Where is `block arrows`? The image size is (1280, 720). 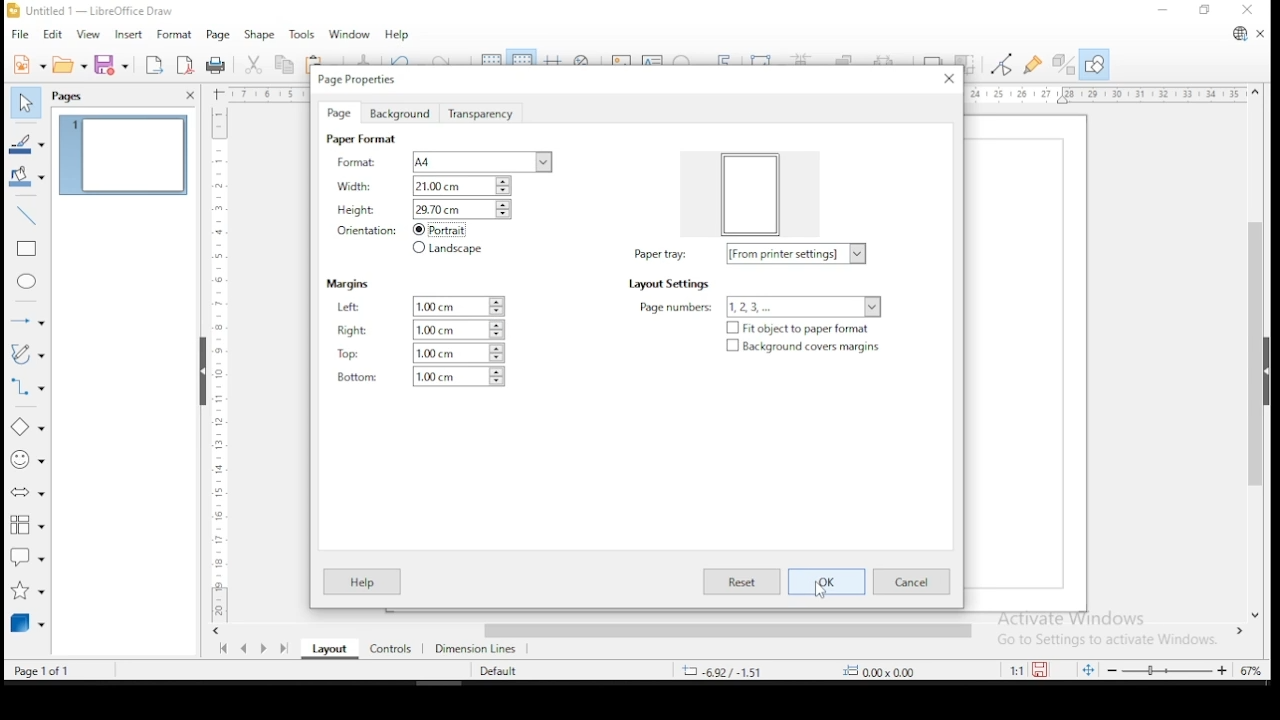
block arrows is located at coordinates (28, 496).